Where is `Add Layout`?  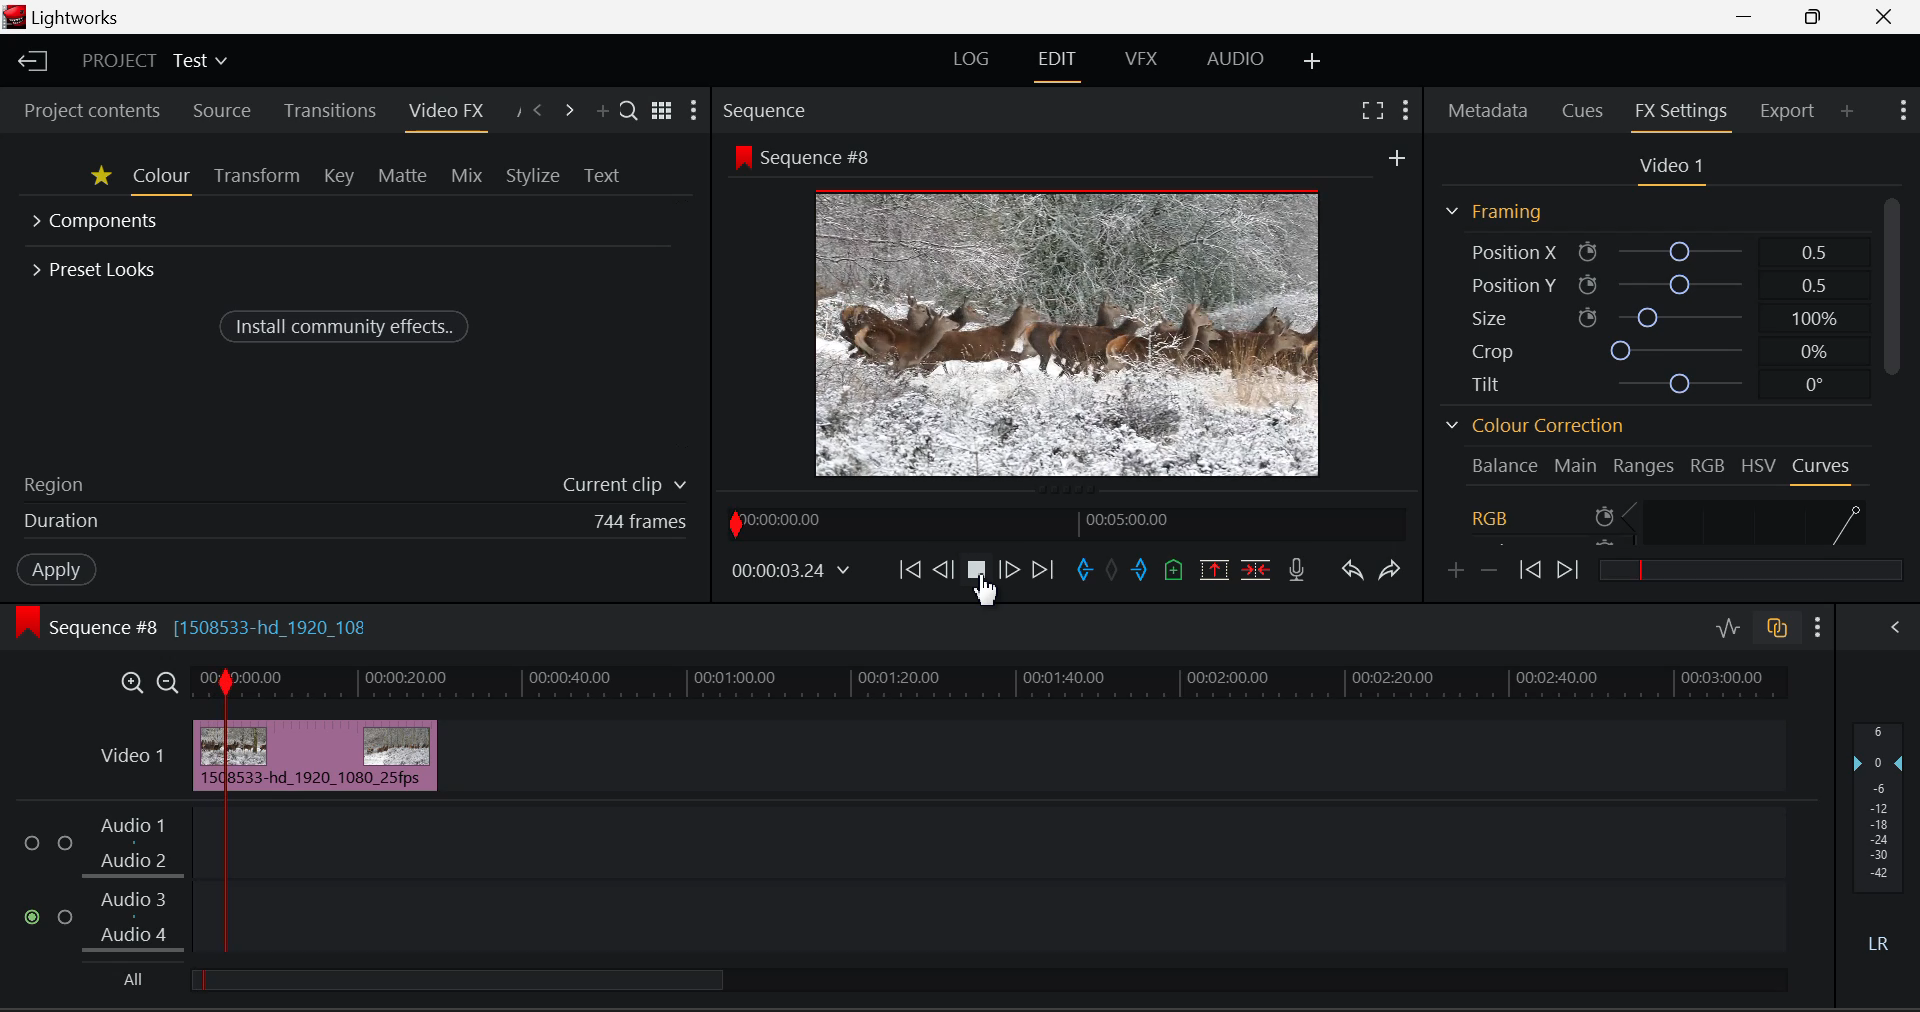
Add Layout is located at coordinates (1314, 63).